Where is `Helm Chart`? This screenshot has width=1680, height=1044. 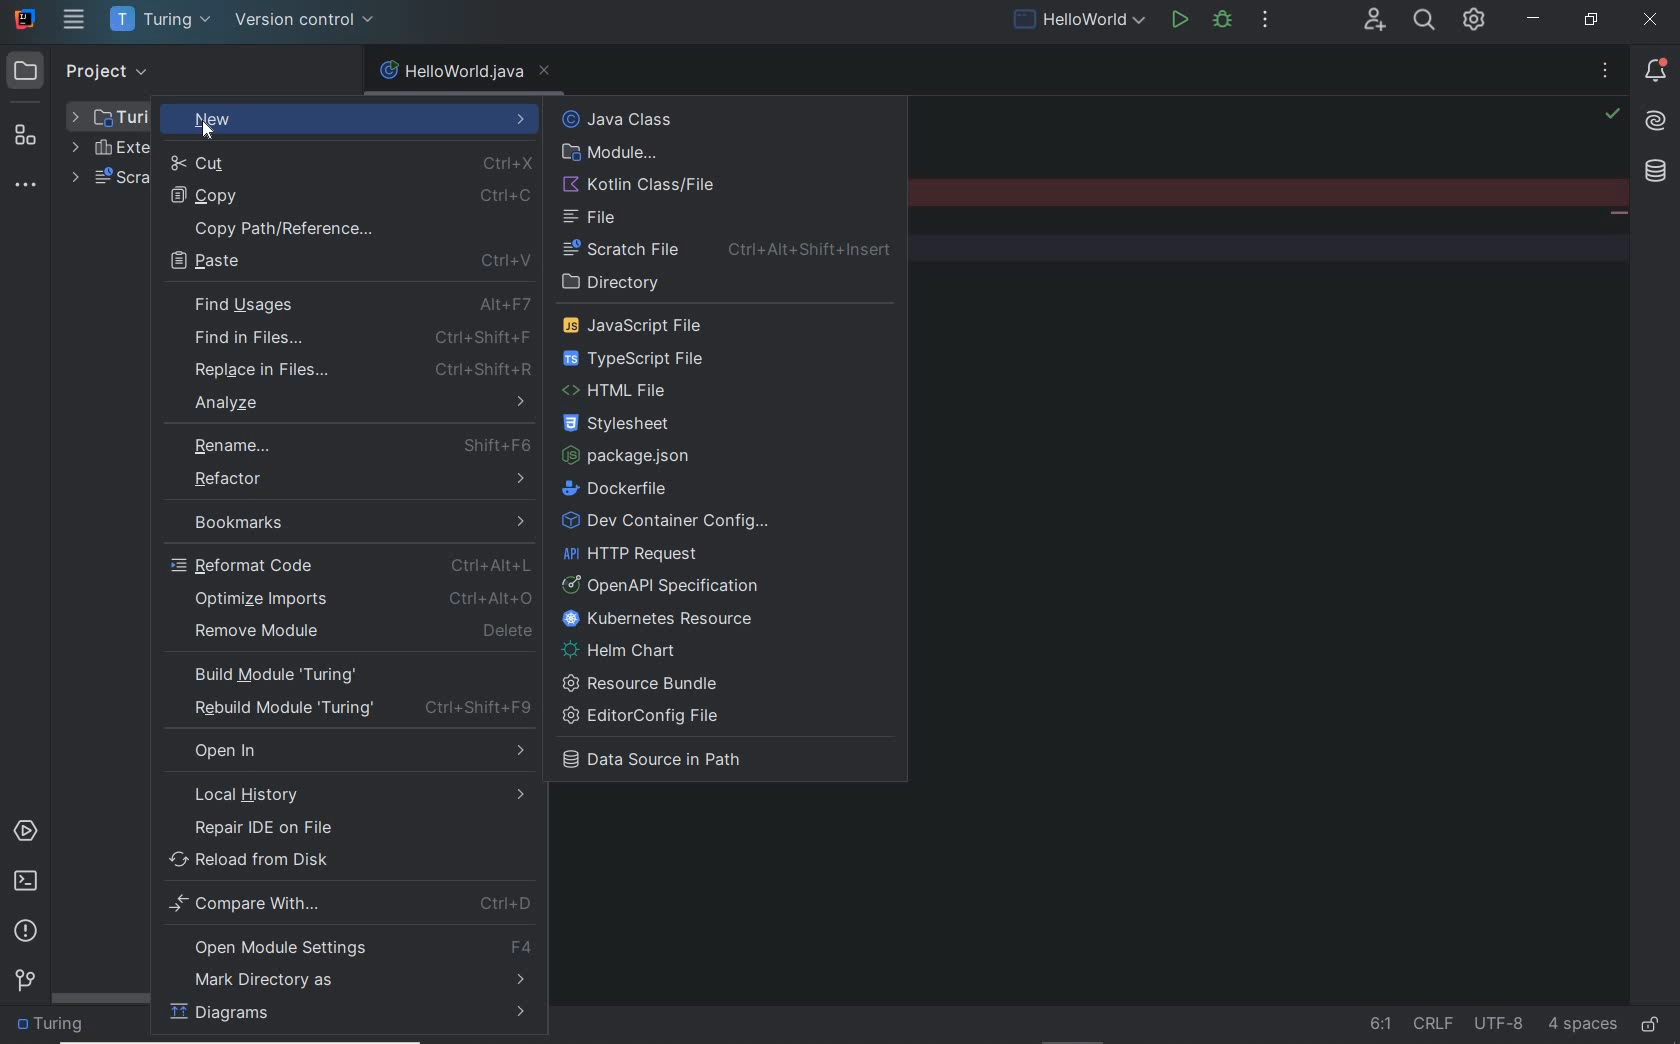 Helm Chart is located at coordinates (626, 650).